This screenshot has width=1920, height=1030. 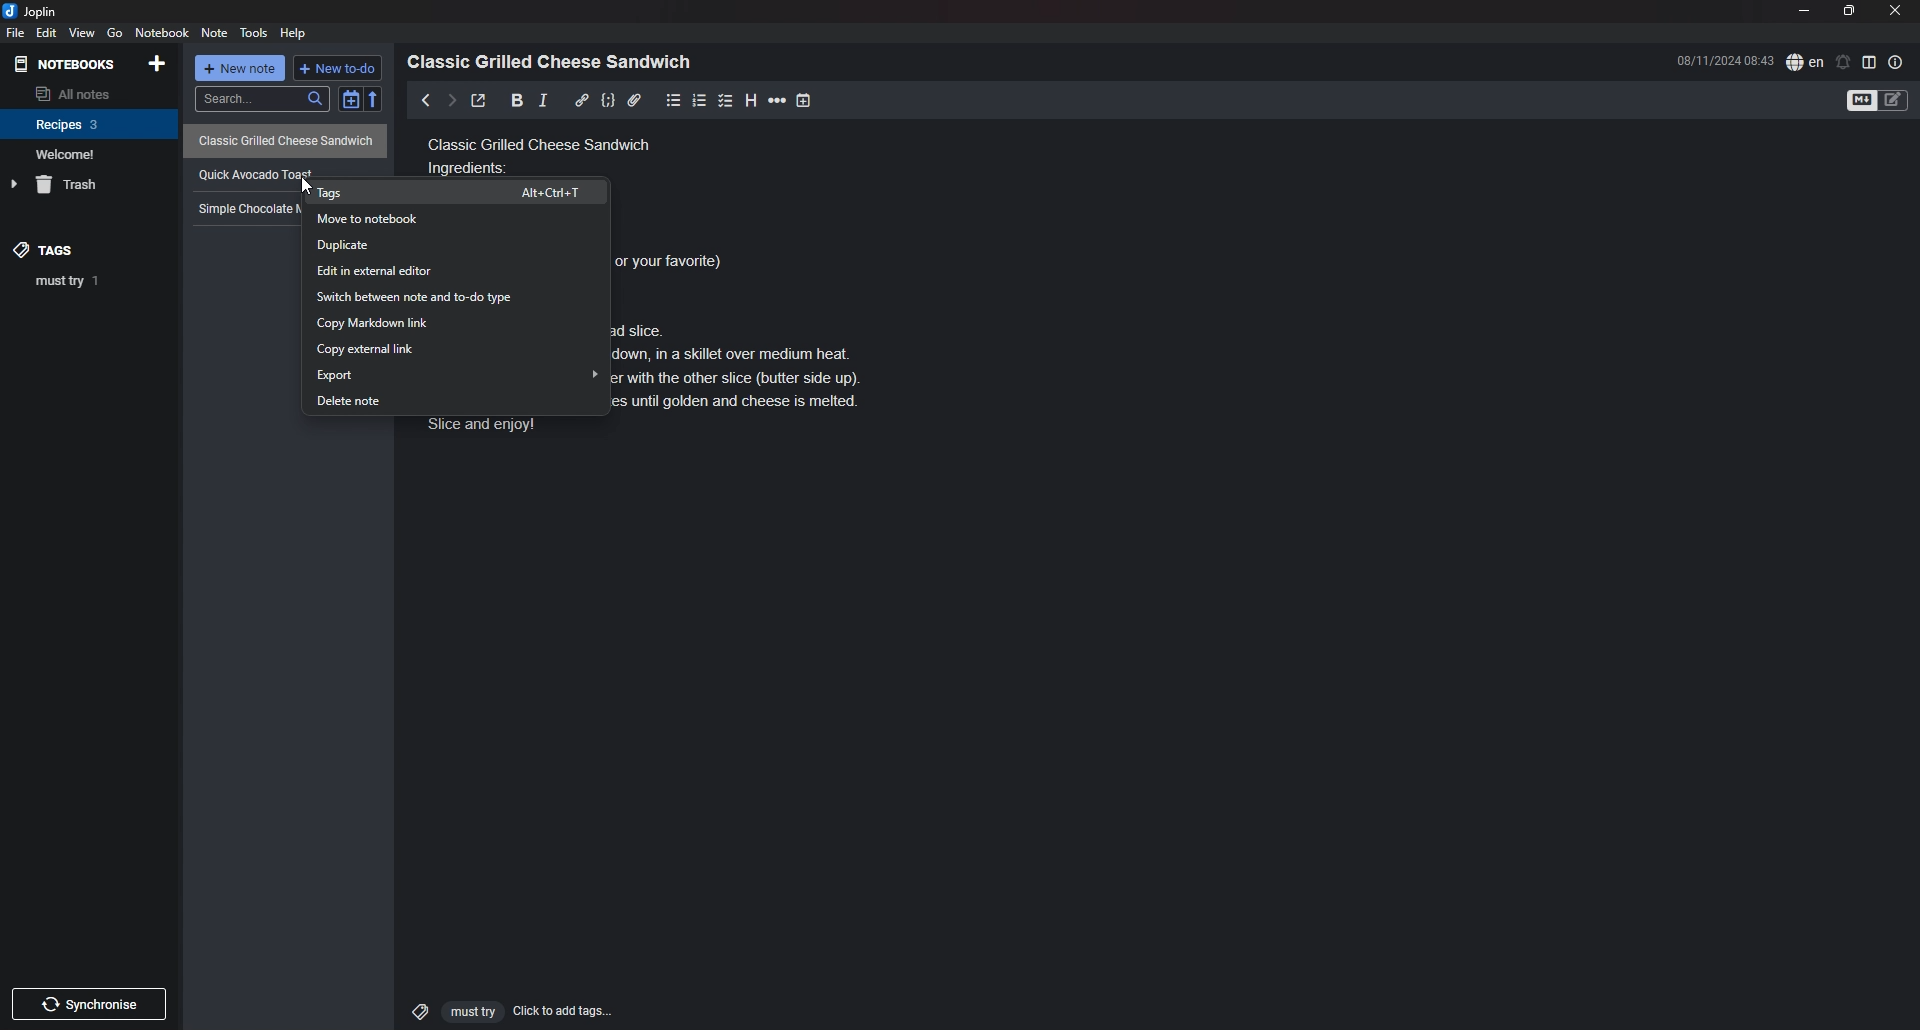 What do you see at coordinates (350, 102) in the screenshot?
I see `toggle sort order` at bounding box center [350, 102].